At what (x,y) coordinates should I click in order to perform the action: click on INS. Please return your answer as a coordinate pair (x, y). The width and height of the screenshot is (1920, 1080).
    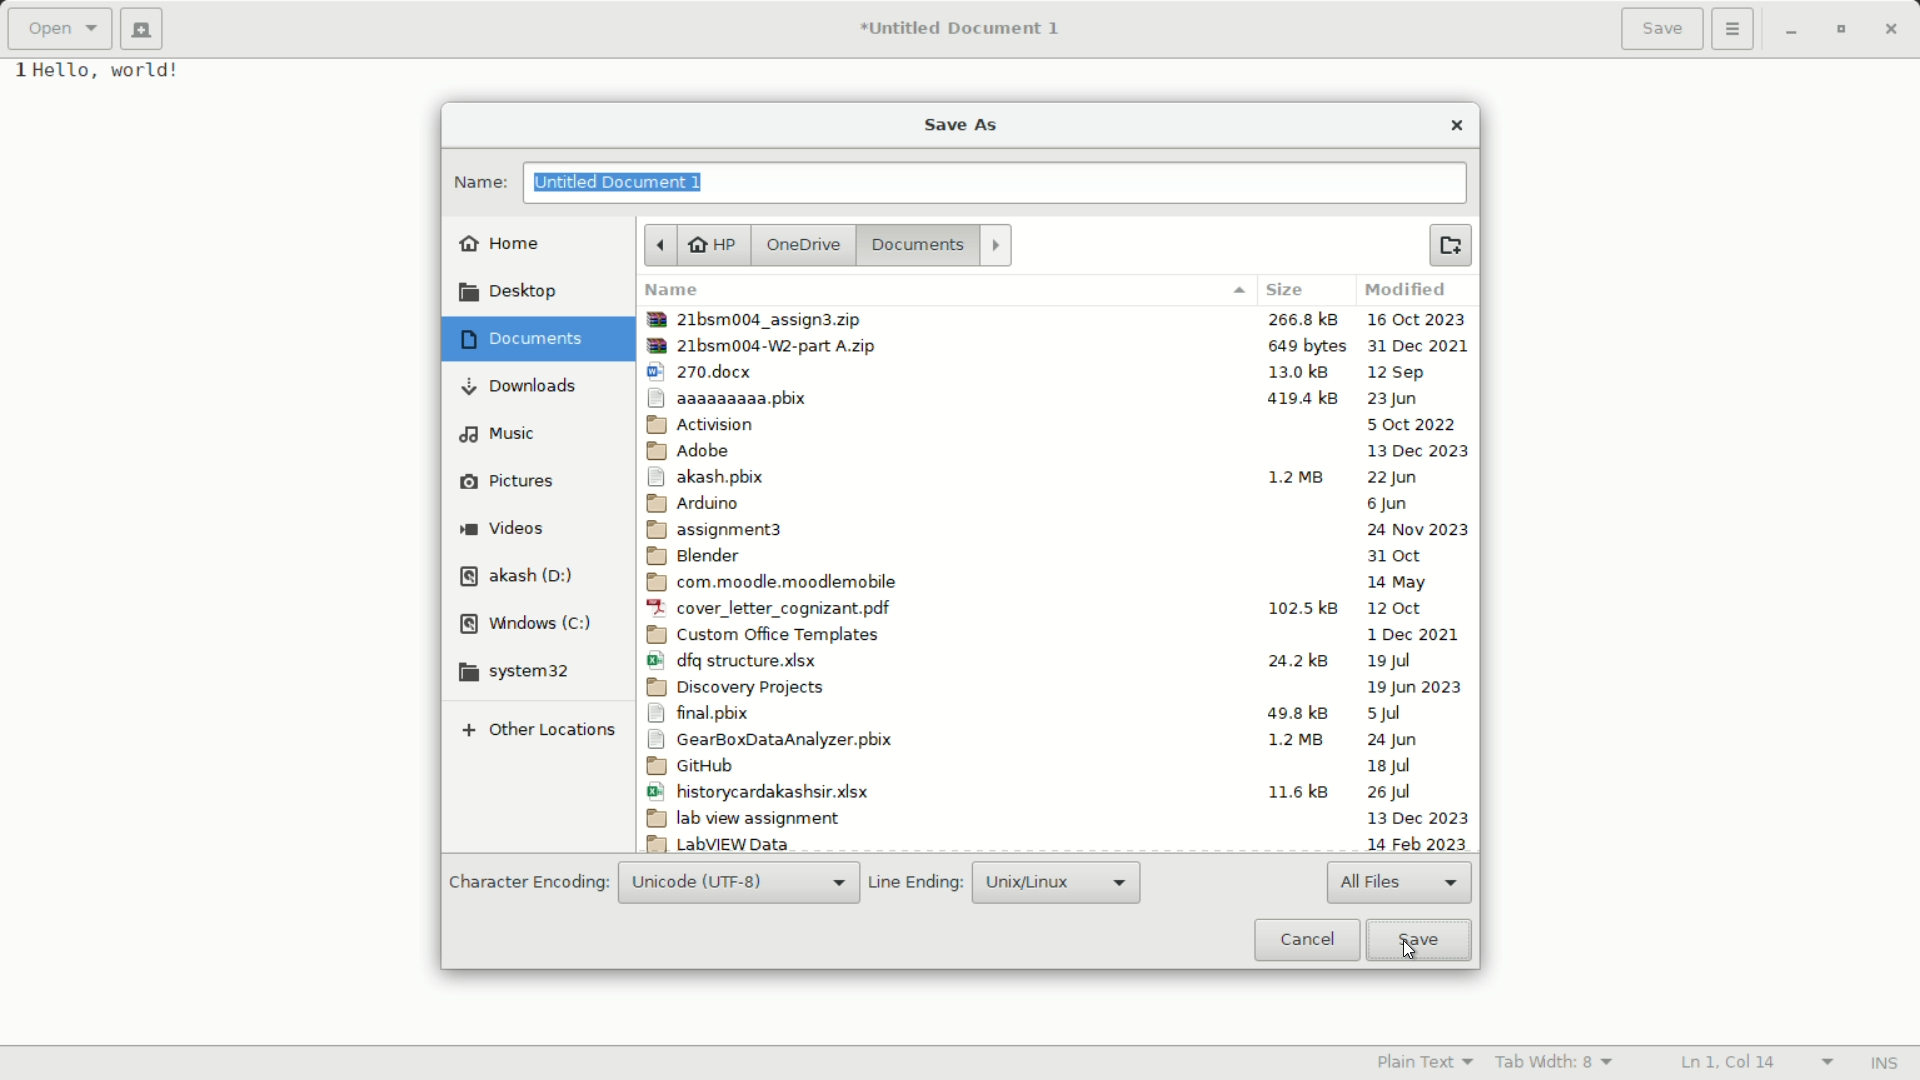
    Looking at the image, I should click on (1886, 1062).